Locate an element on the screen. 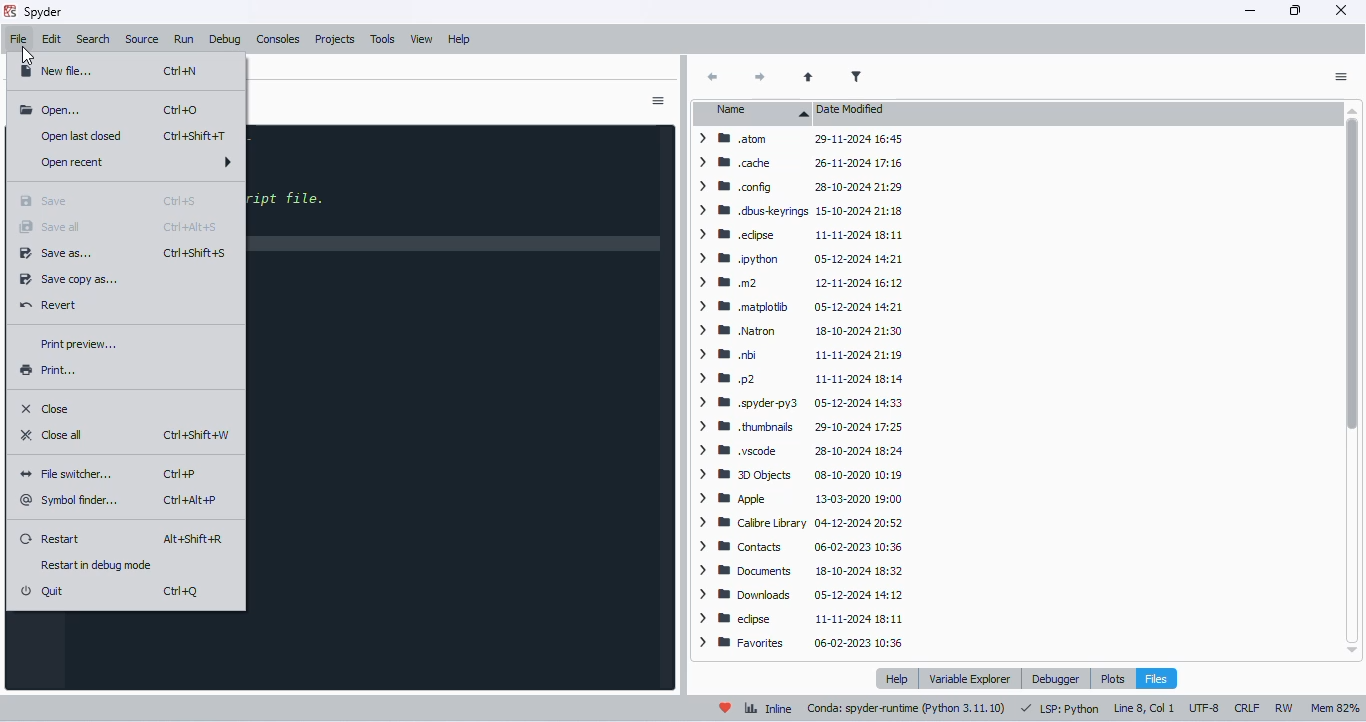  projects is located at coordinates (333, 39).